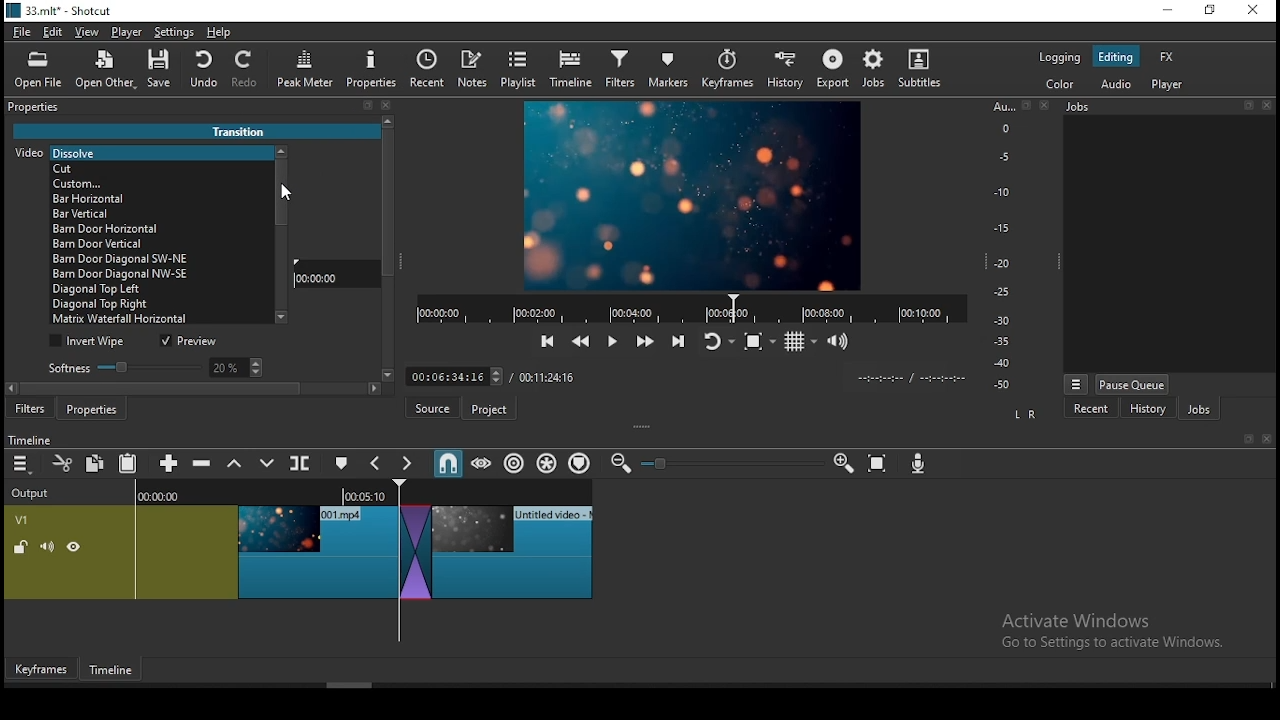 This screenshot has width=1280, height=720. What do you see at coordinates (430, 408) in the screenshot?
I see `Source` at bounding box center [430, 408].